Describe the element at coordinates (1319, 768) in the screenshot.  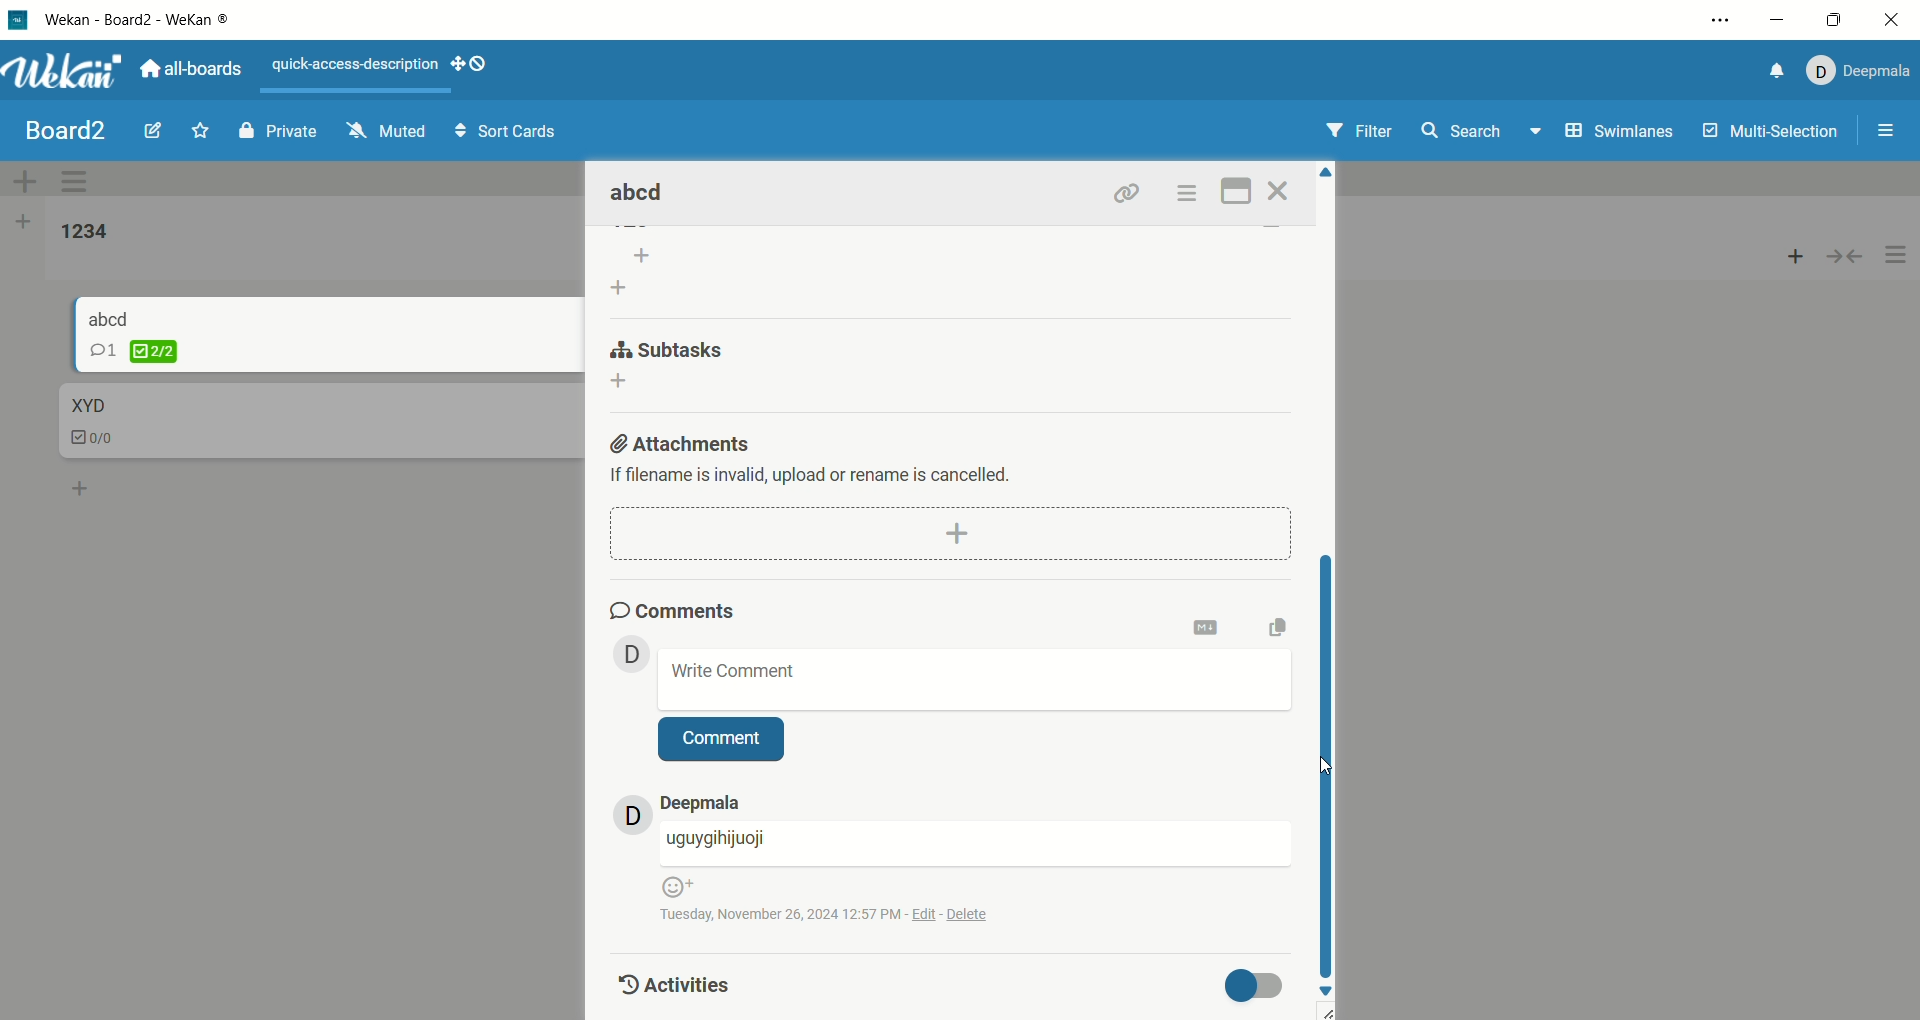
I see `cursor` at that location.